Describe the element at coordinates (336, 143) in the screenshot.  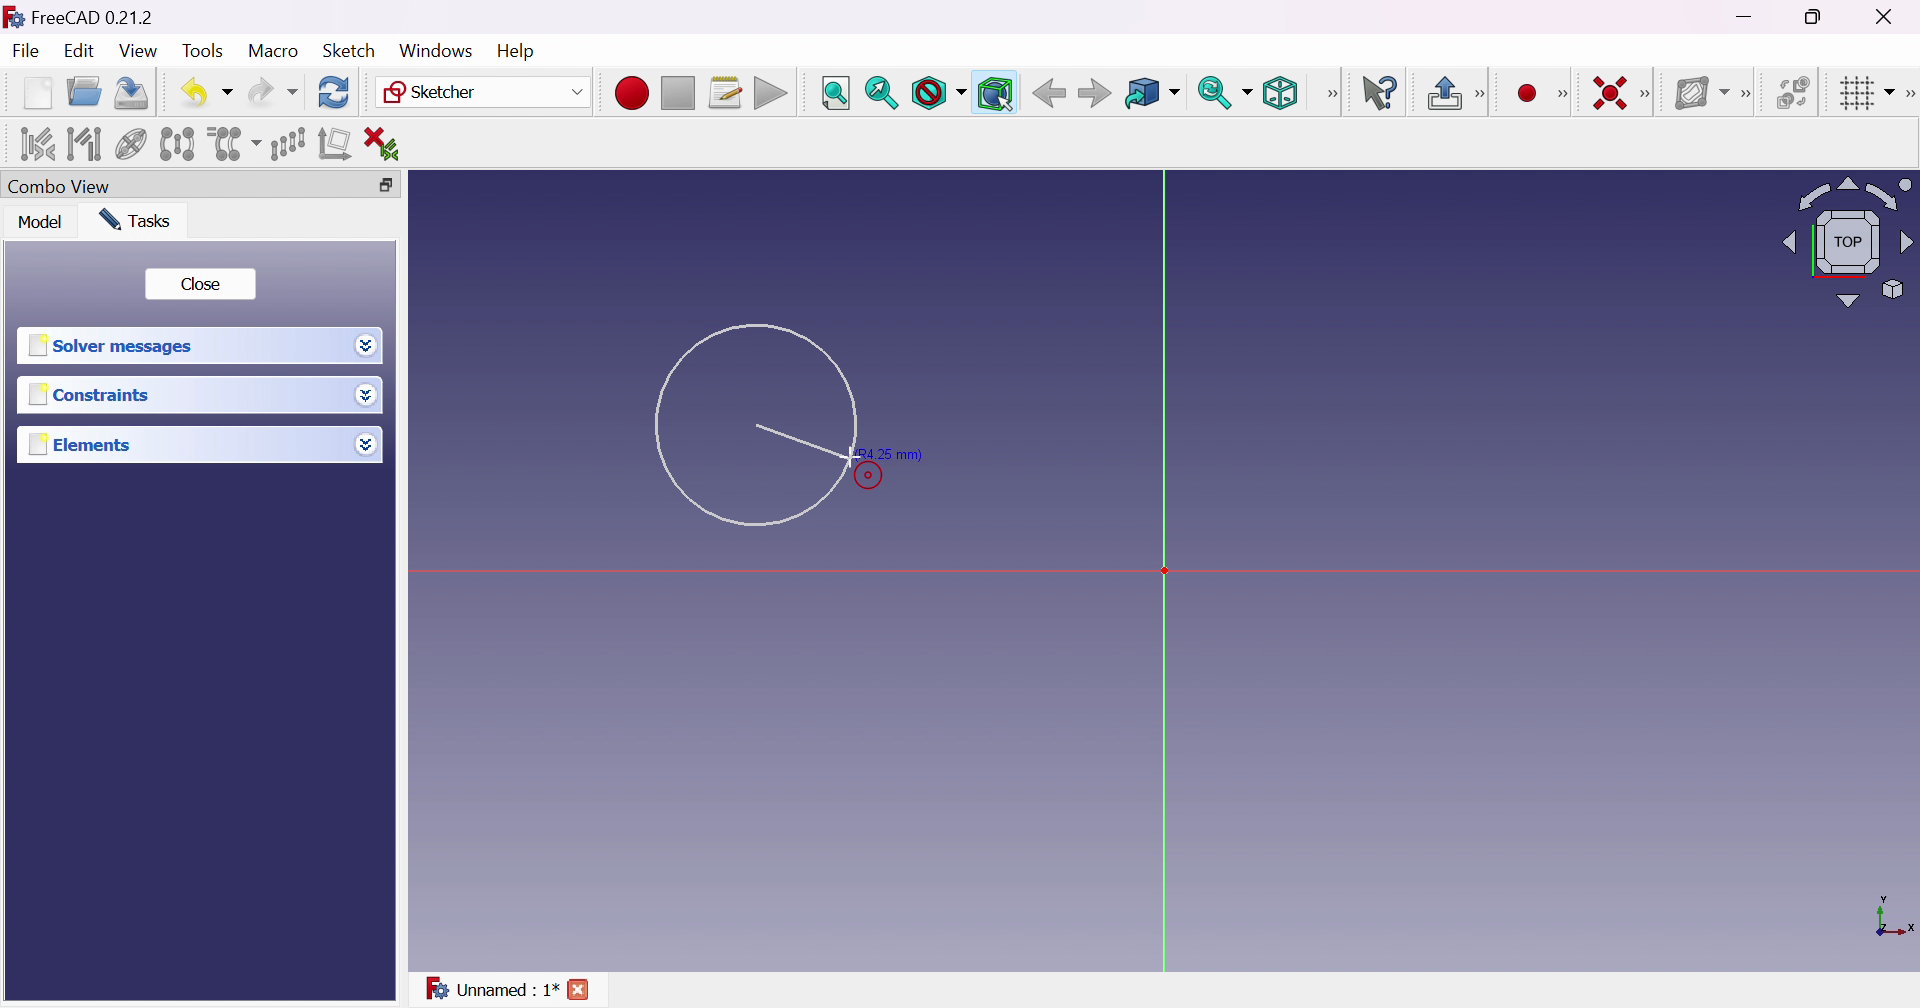
I see `Remove axes alignment` at that location.